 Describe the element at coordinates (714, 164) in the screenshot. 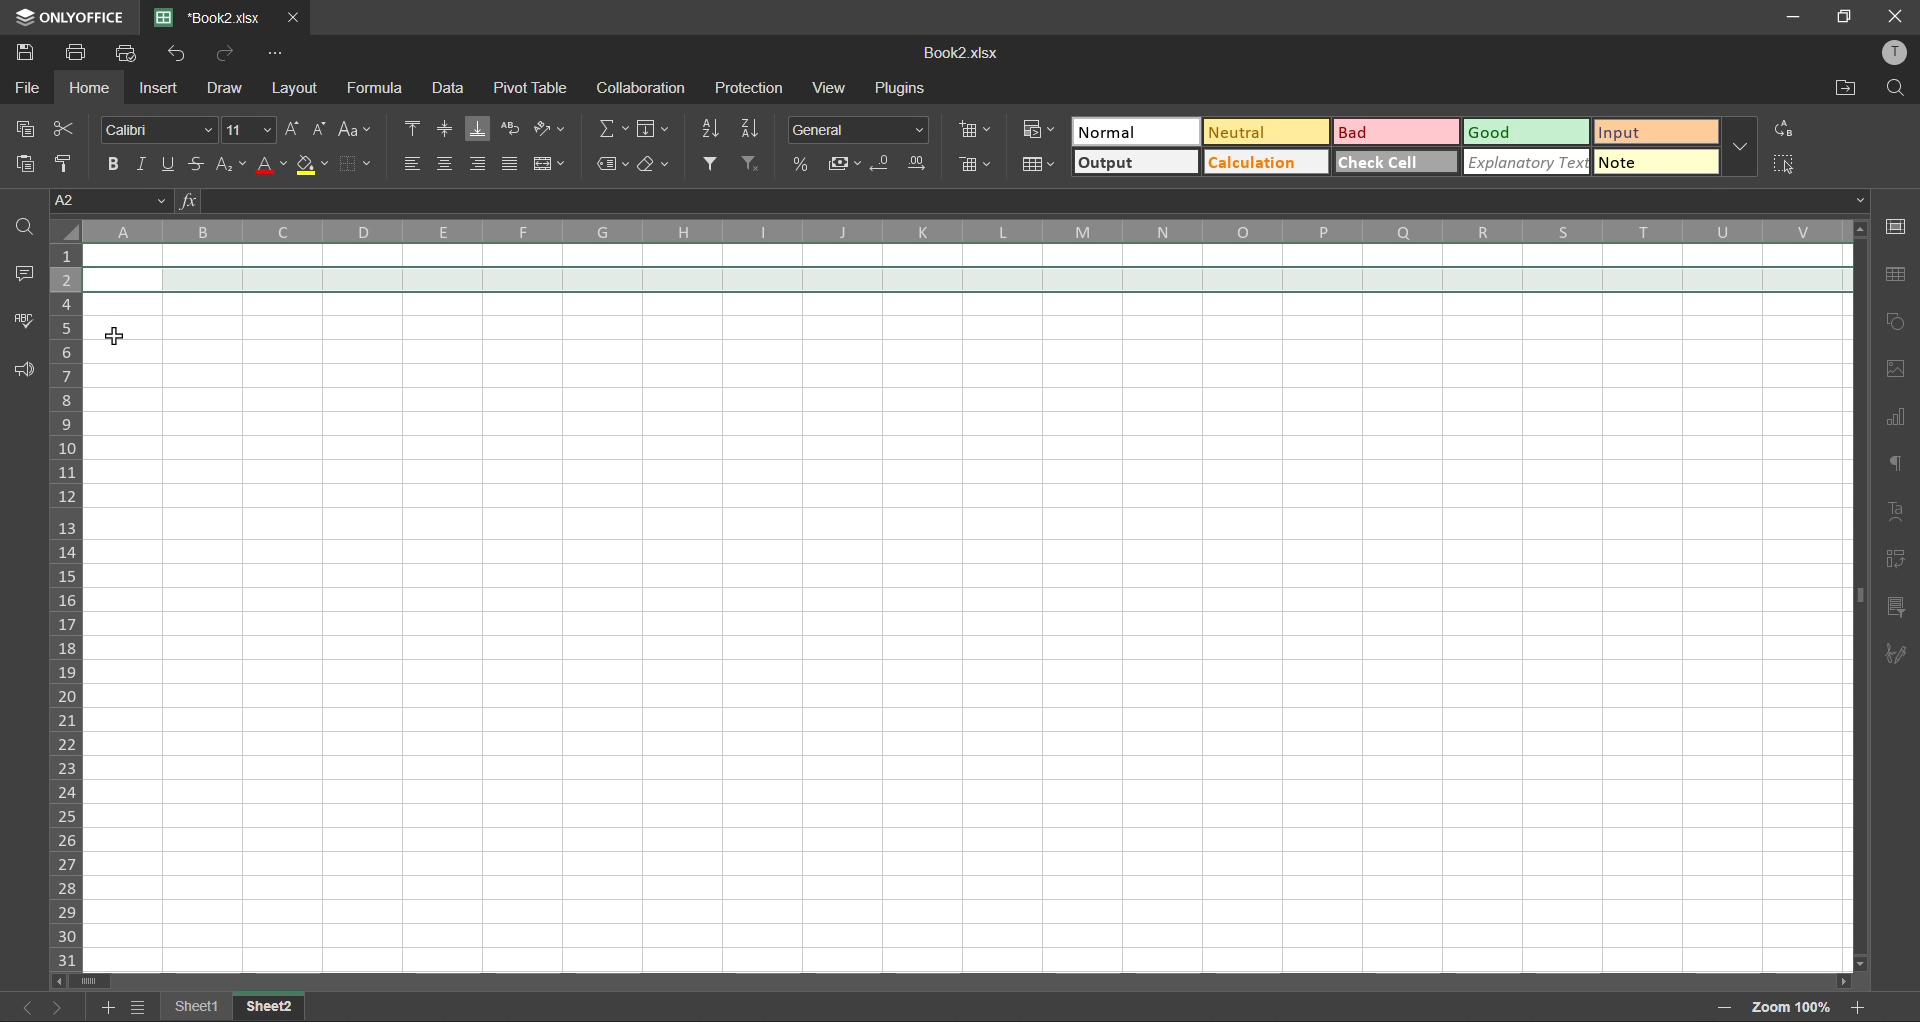

I see `filter` at that location.